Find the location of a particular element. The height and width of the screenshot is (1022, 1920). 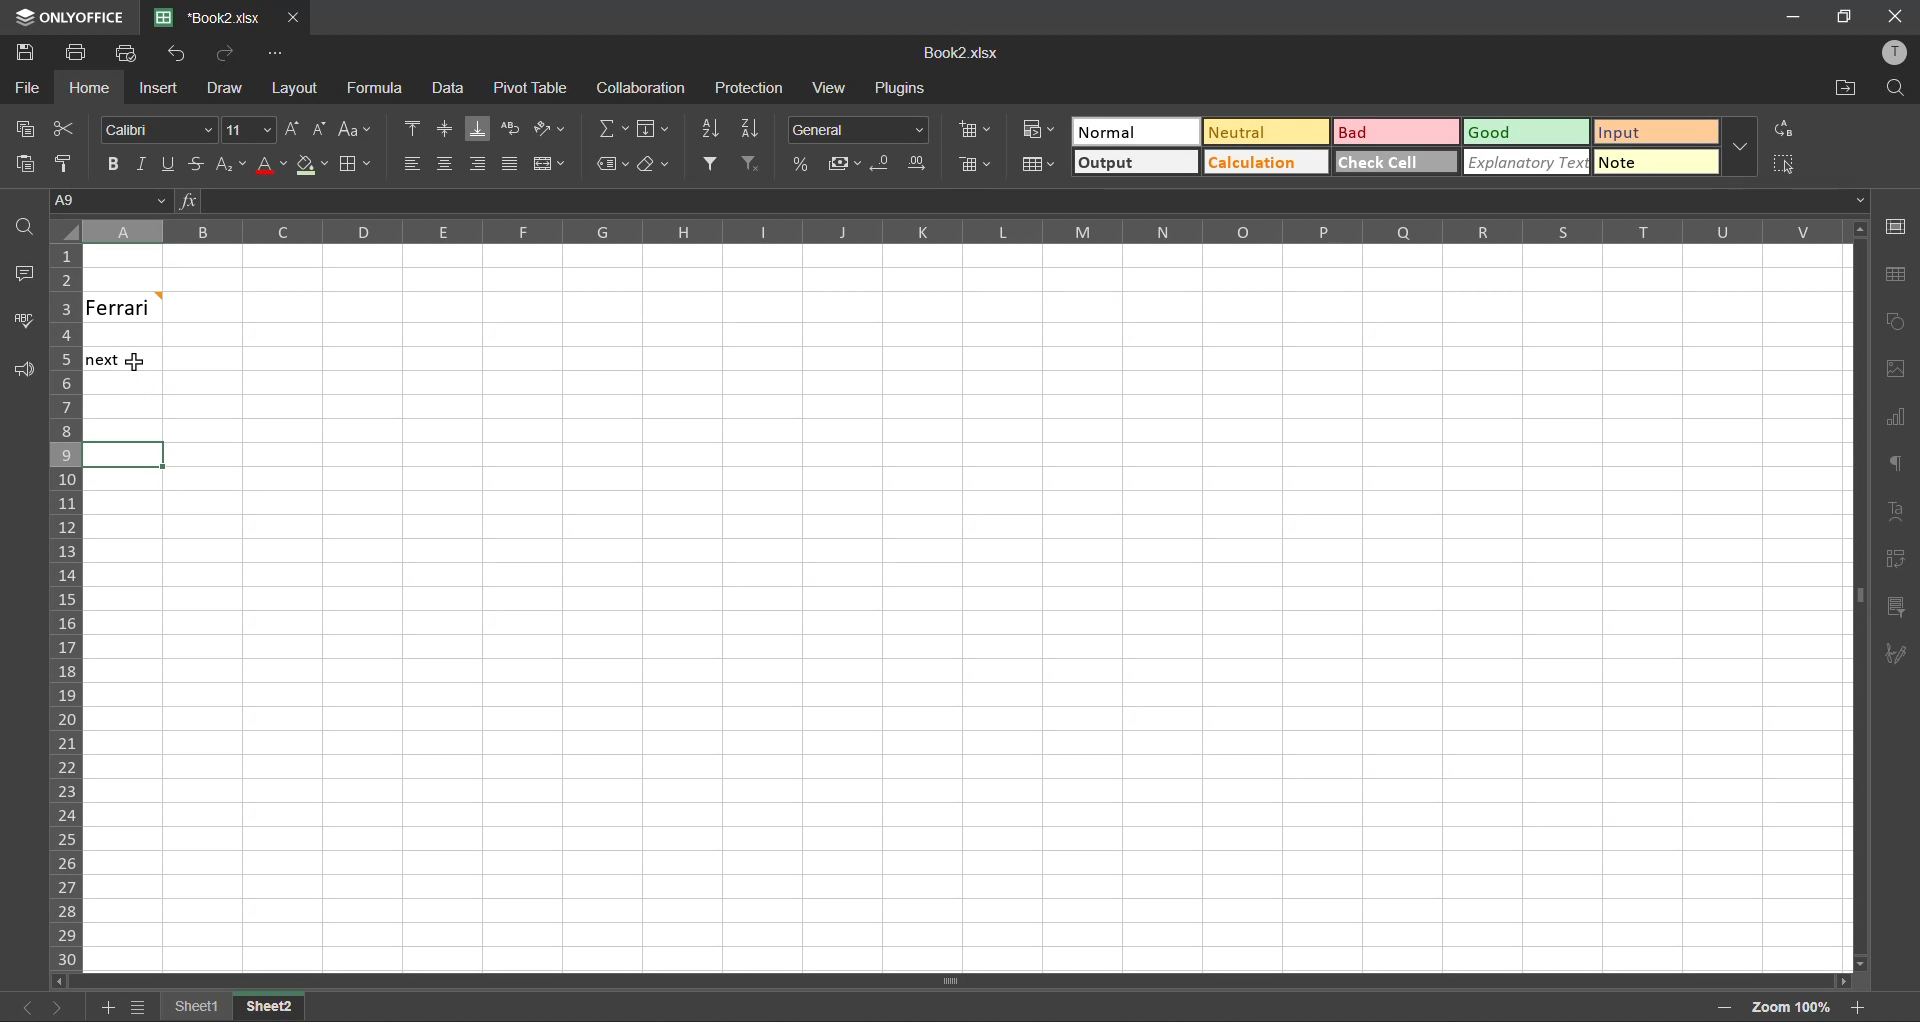

collaboration is located at coordinates (642, 88).